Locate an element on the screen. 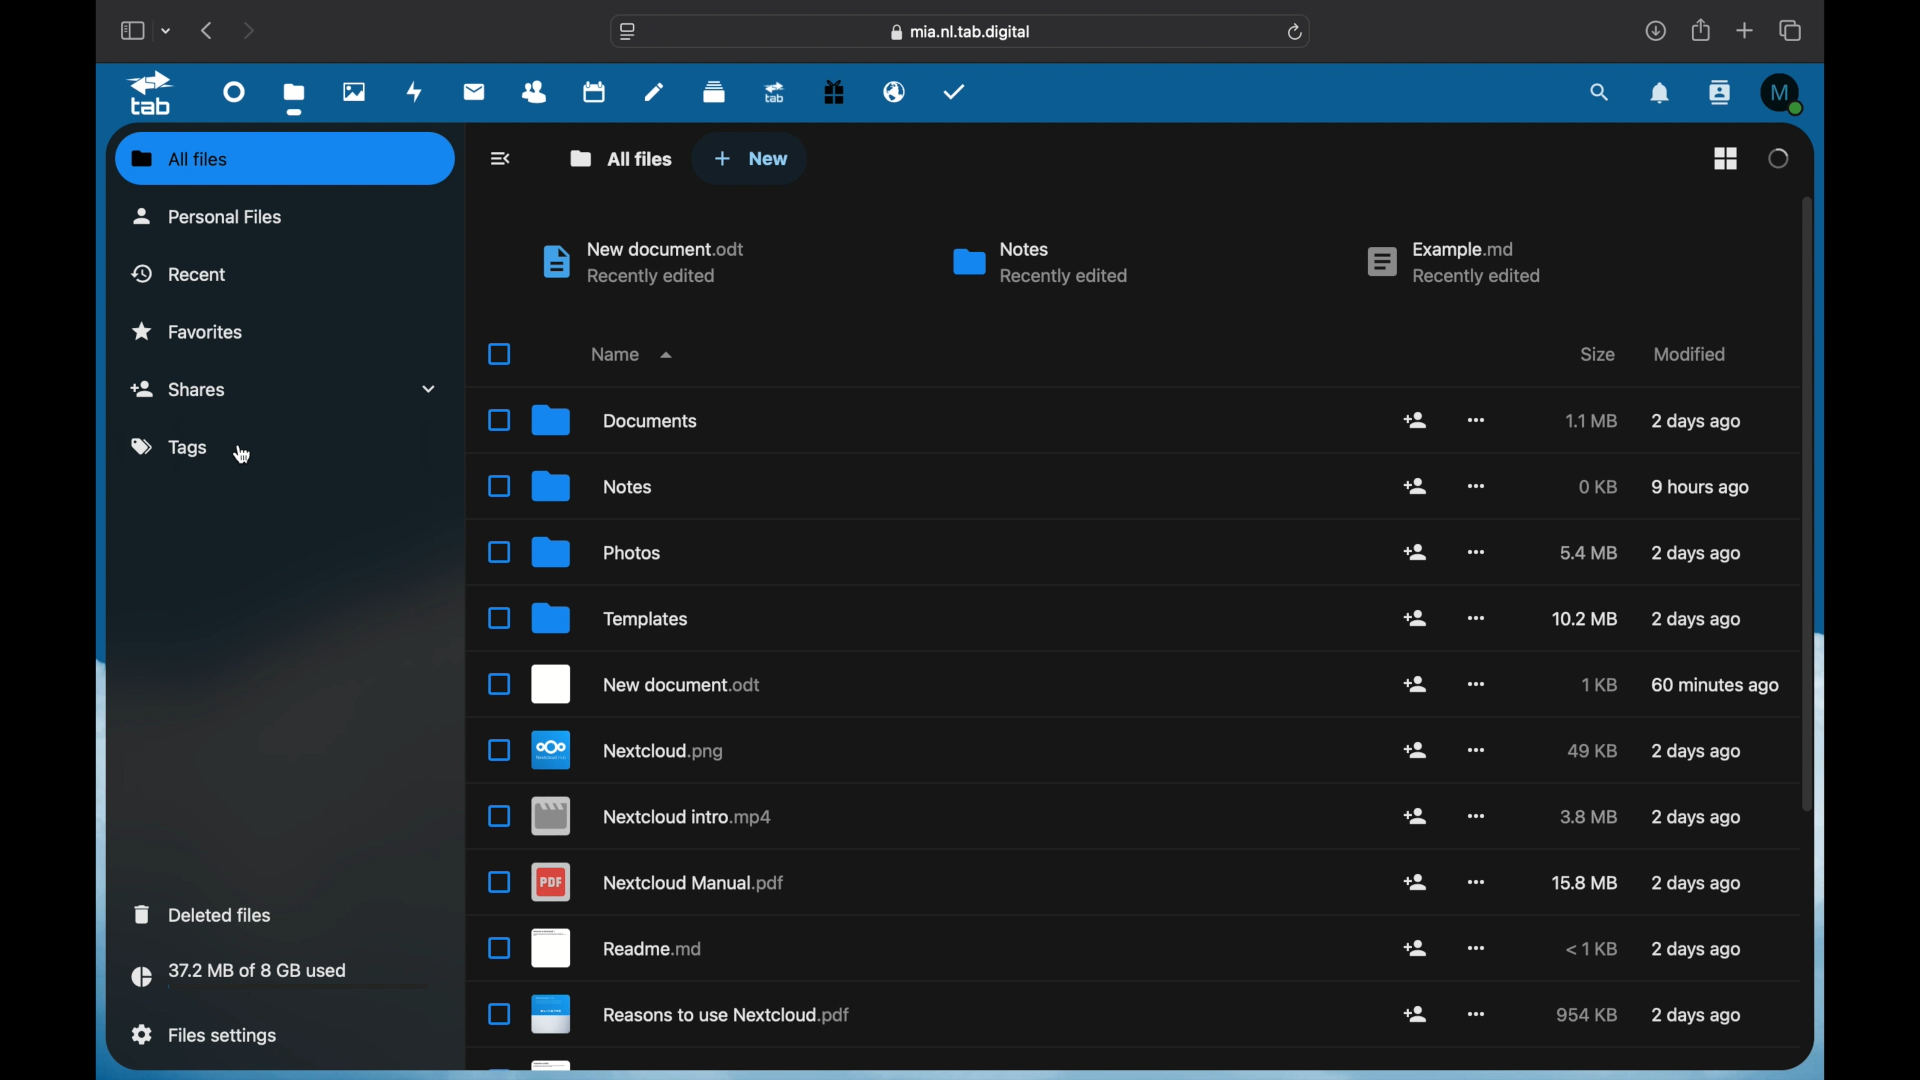 This screenshot has width=1920, height=1080. modified is located at coordinates (1697, 817).